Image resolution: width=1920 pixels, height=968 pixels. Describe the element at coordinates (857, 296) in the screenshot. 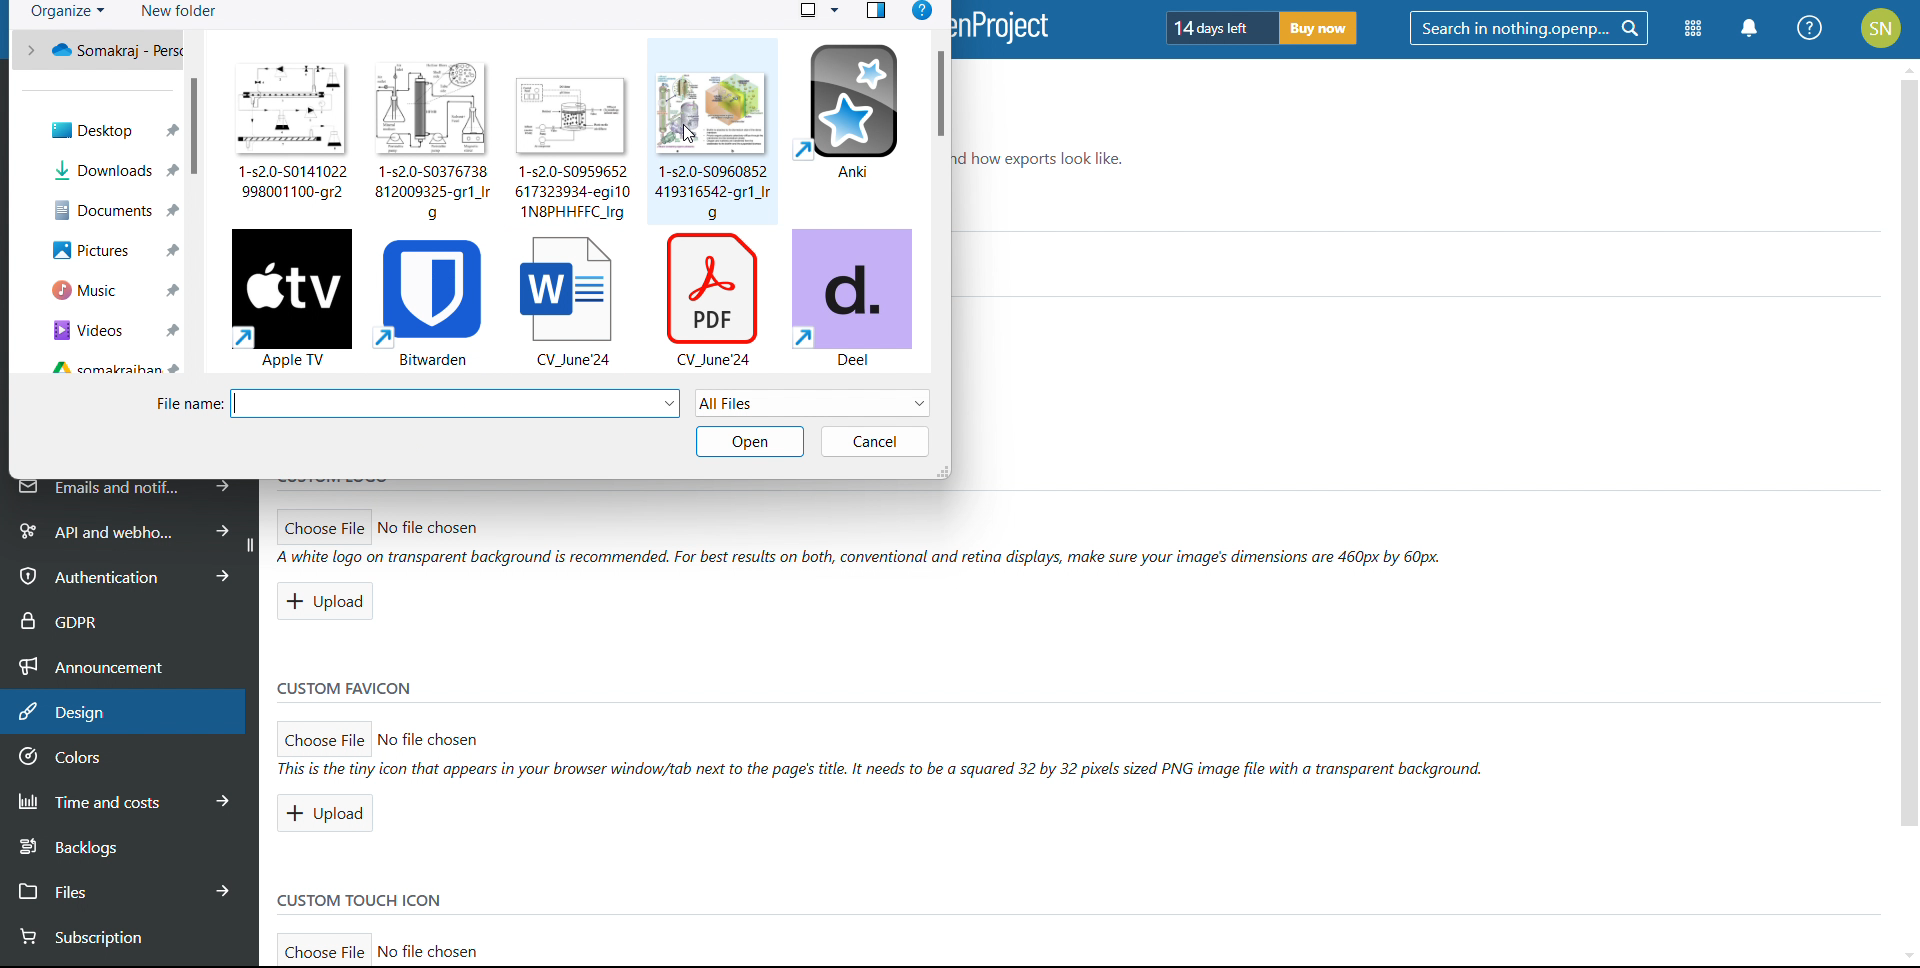

I see `deel file in folder` at that location.